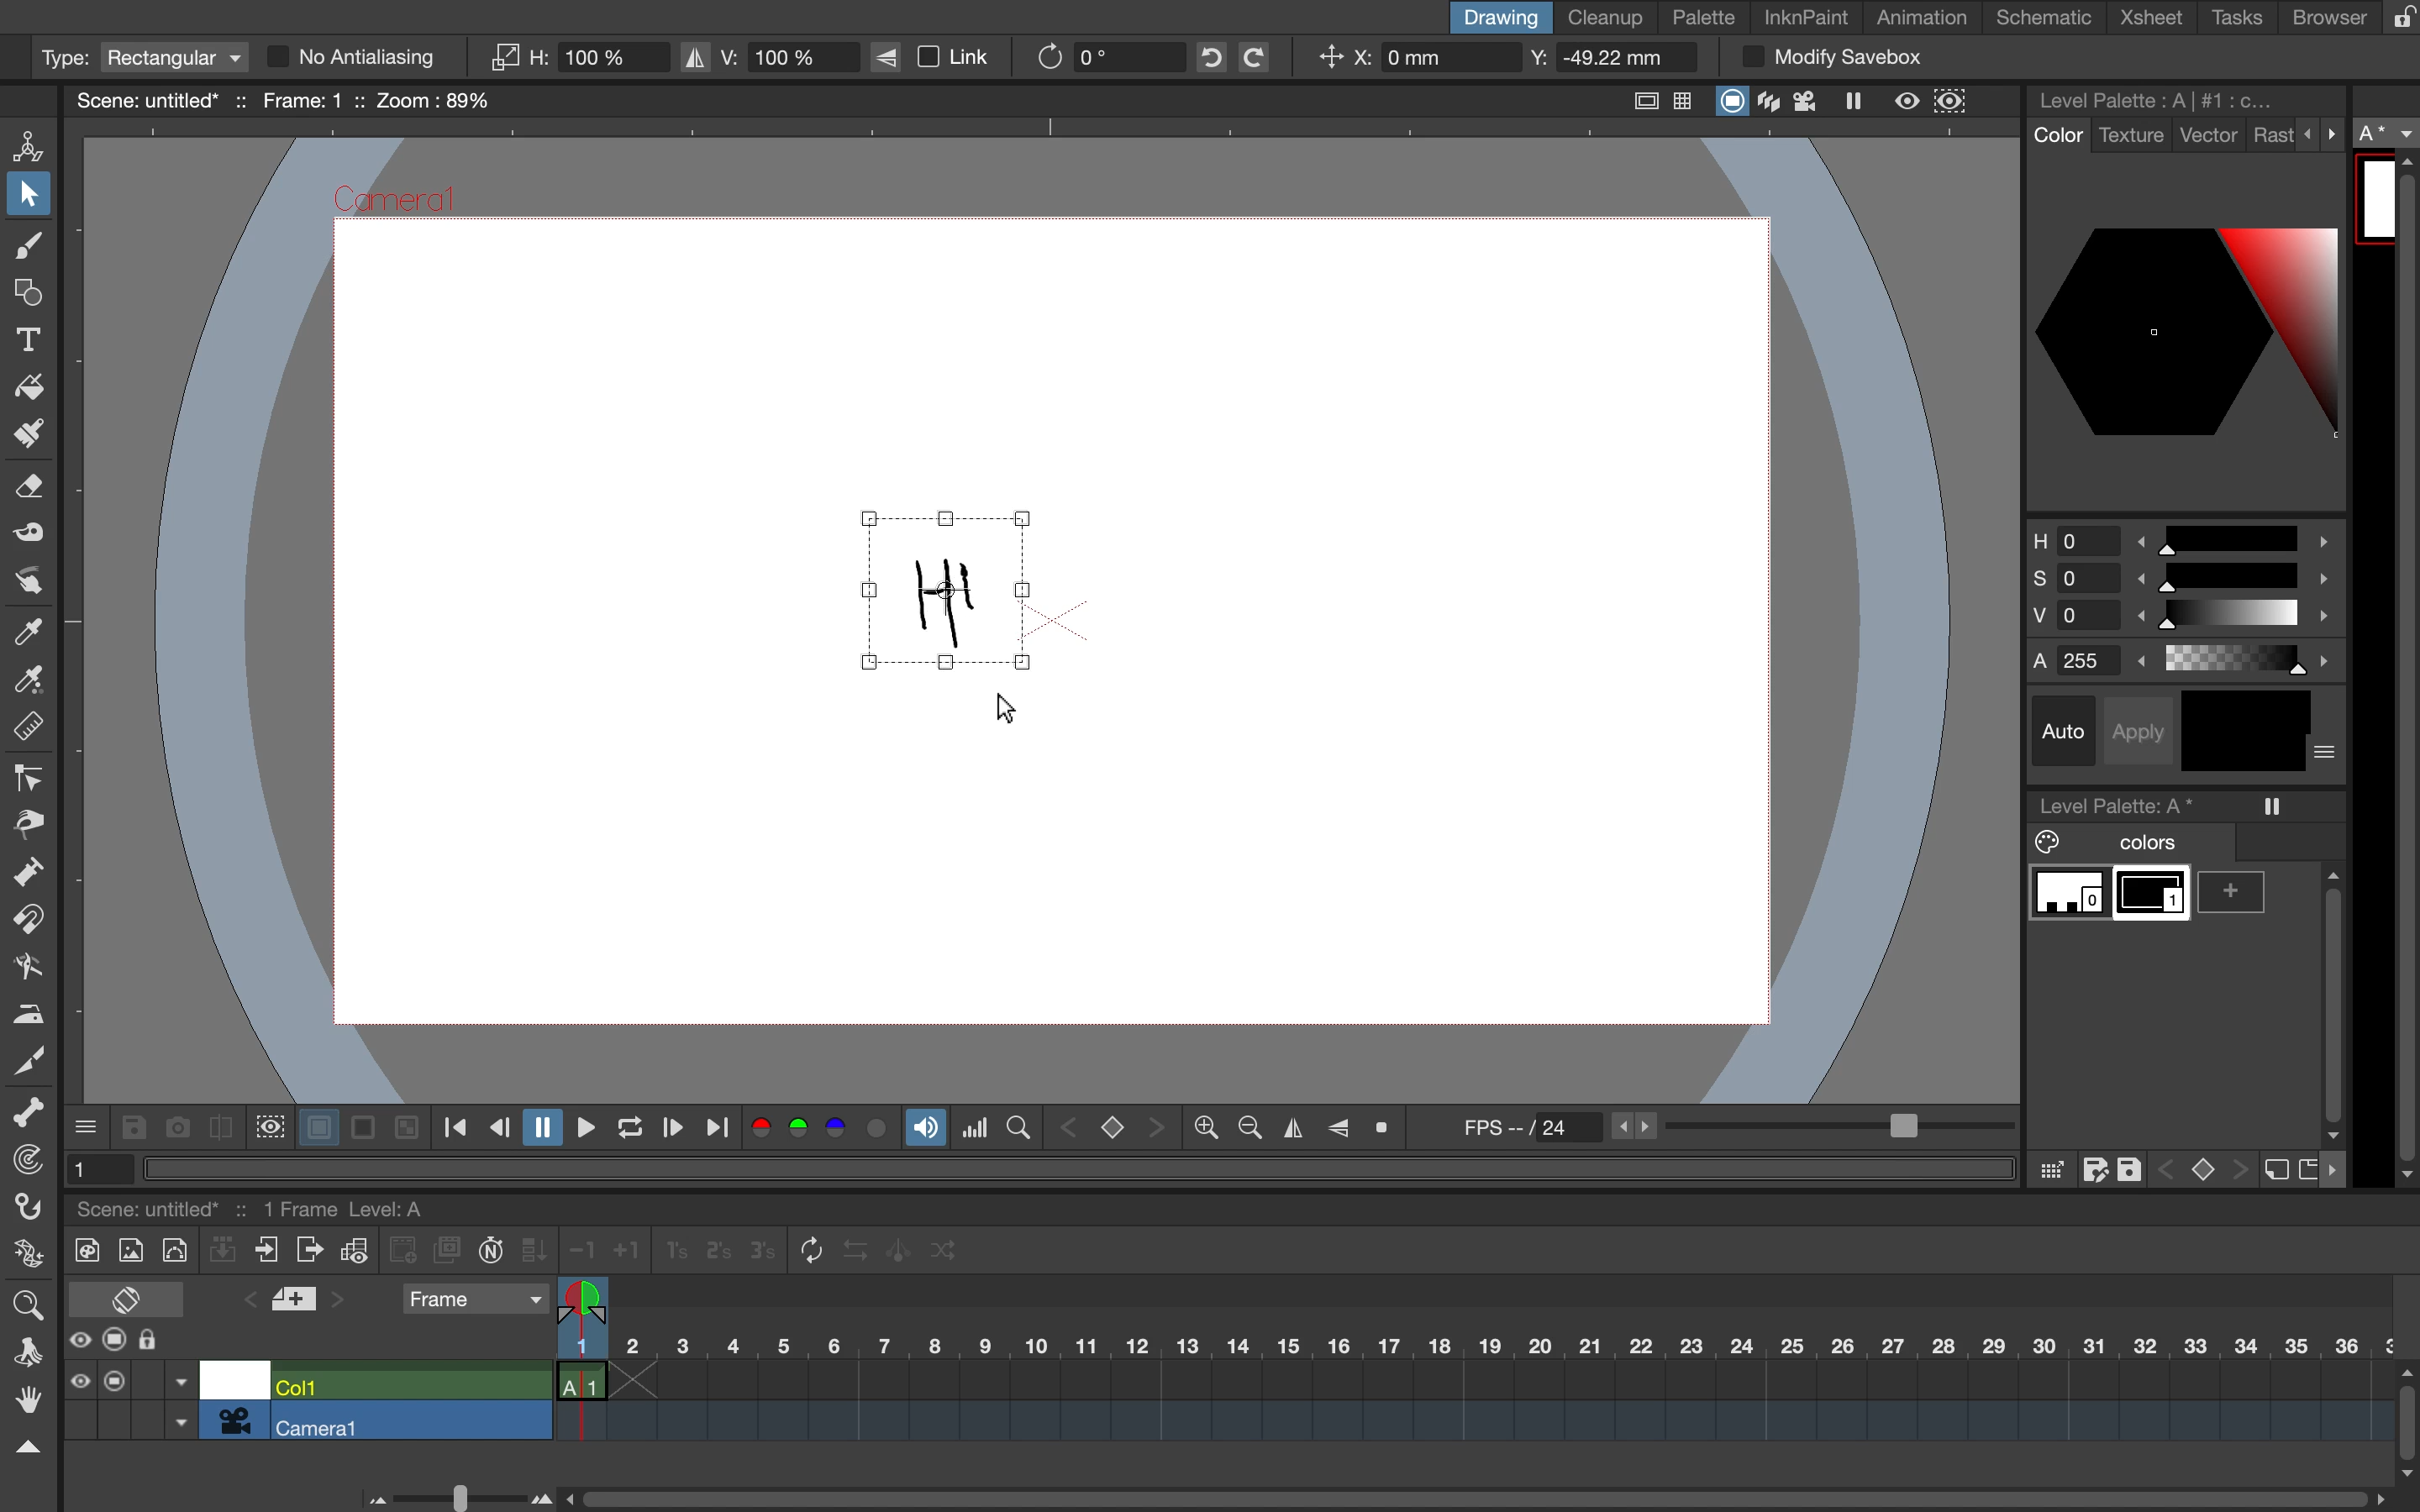 The width and height of the screenshot is (2420, 1512). What do you see at coordinates (1498, 17) in the screenshot?
I see `drawing` at bounding box center [1498, 17].